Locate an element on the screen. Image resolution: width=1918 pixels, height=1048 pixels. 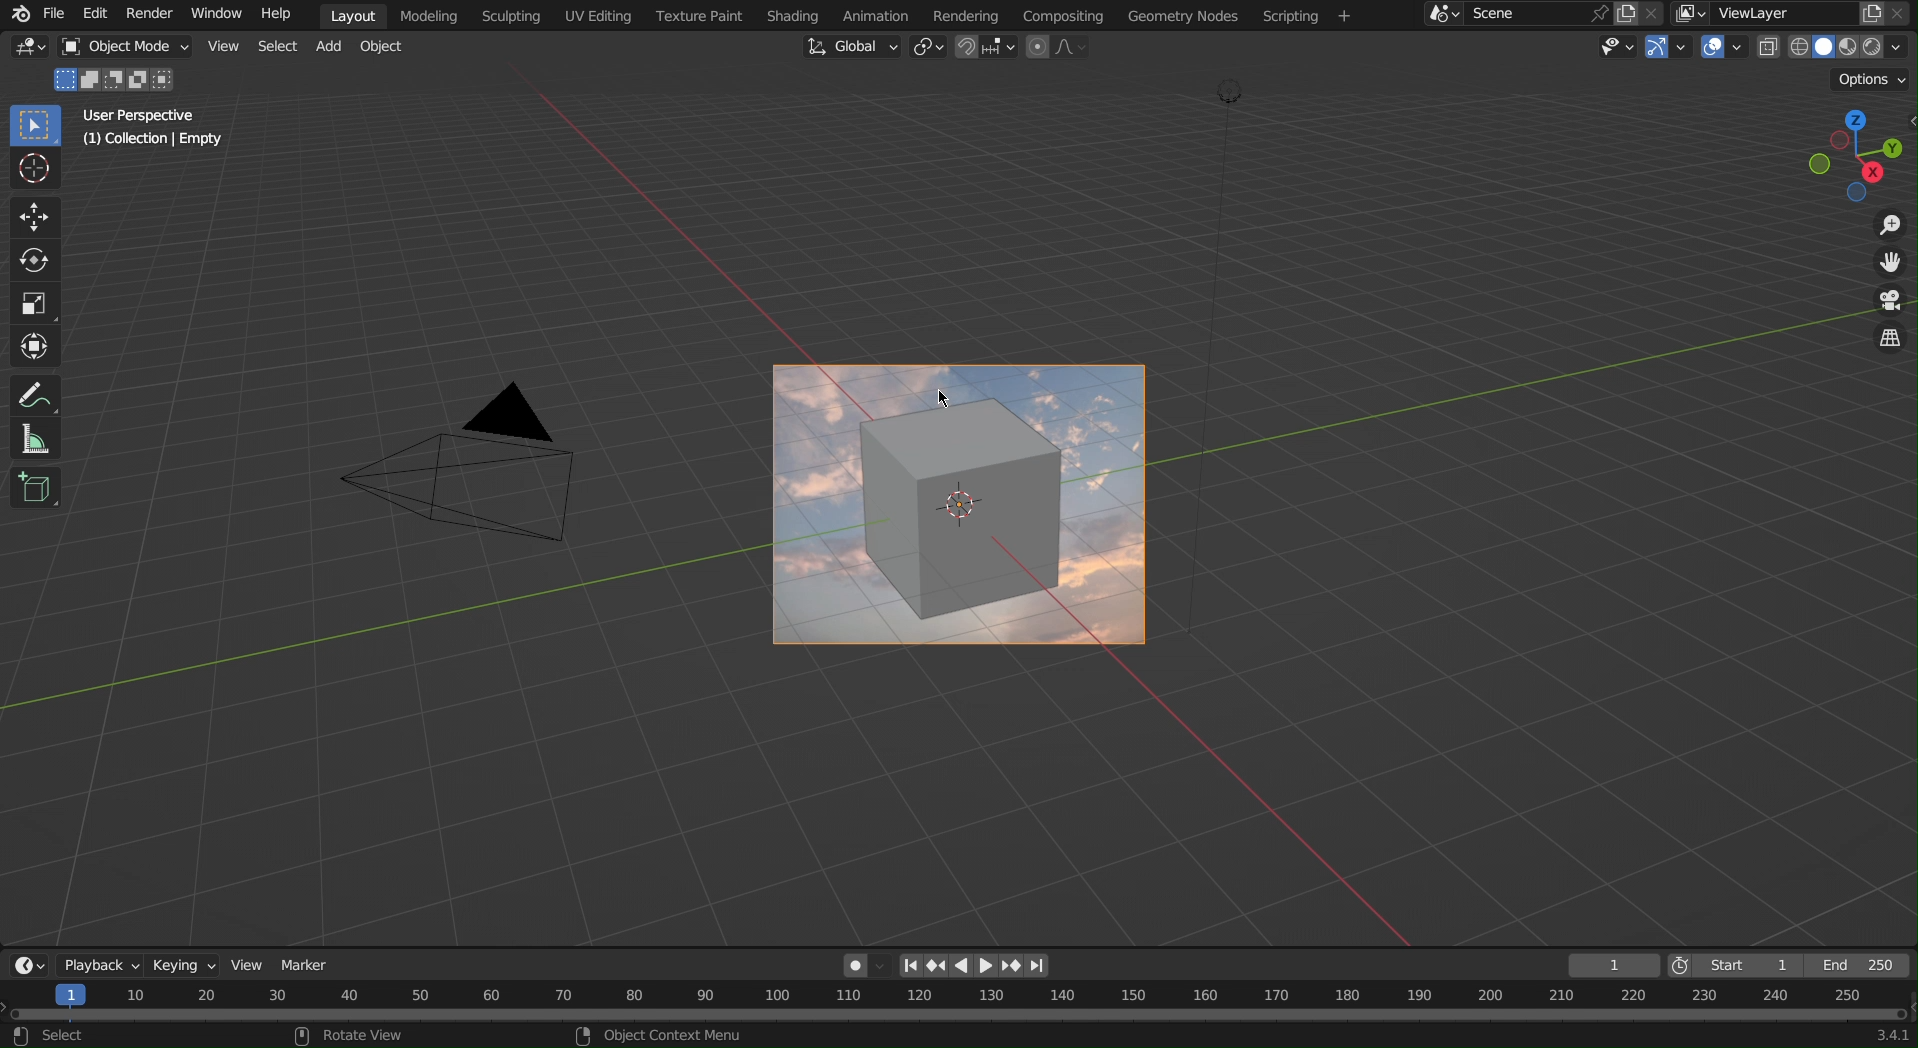
Scripting is located at coordinates (515, 16).